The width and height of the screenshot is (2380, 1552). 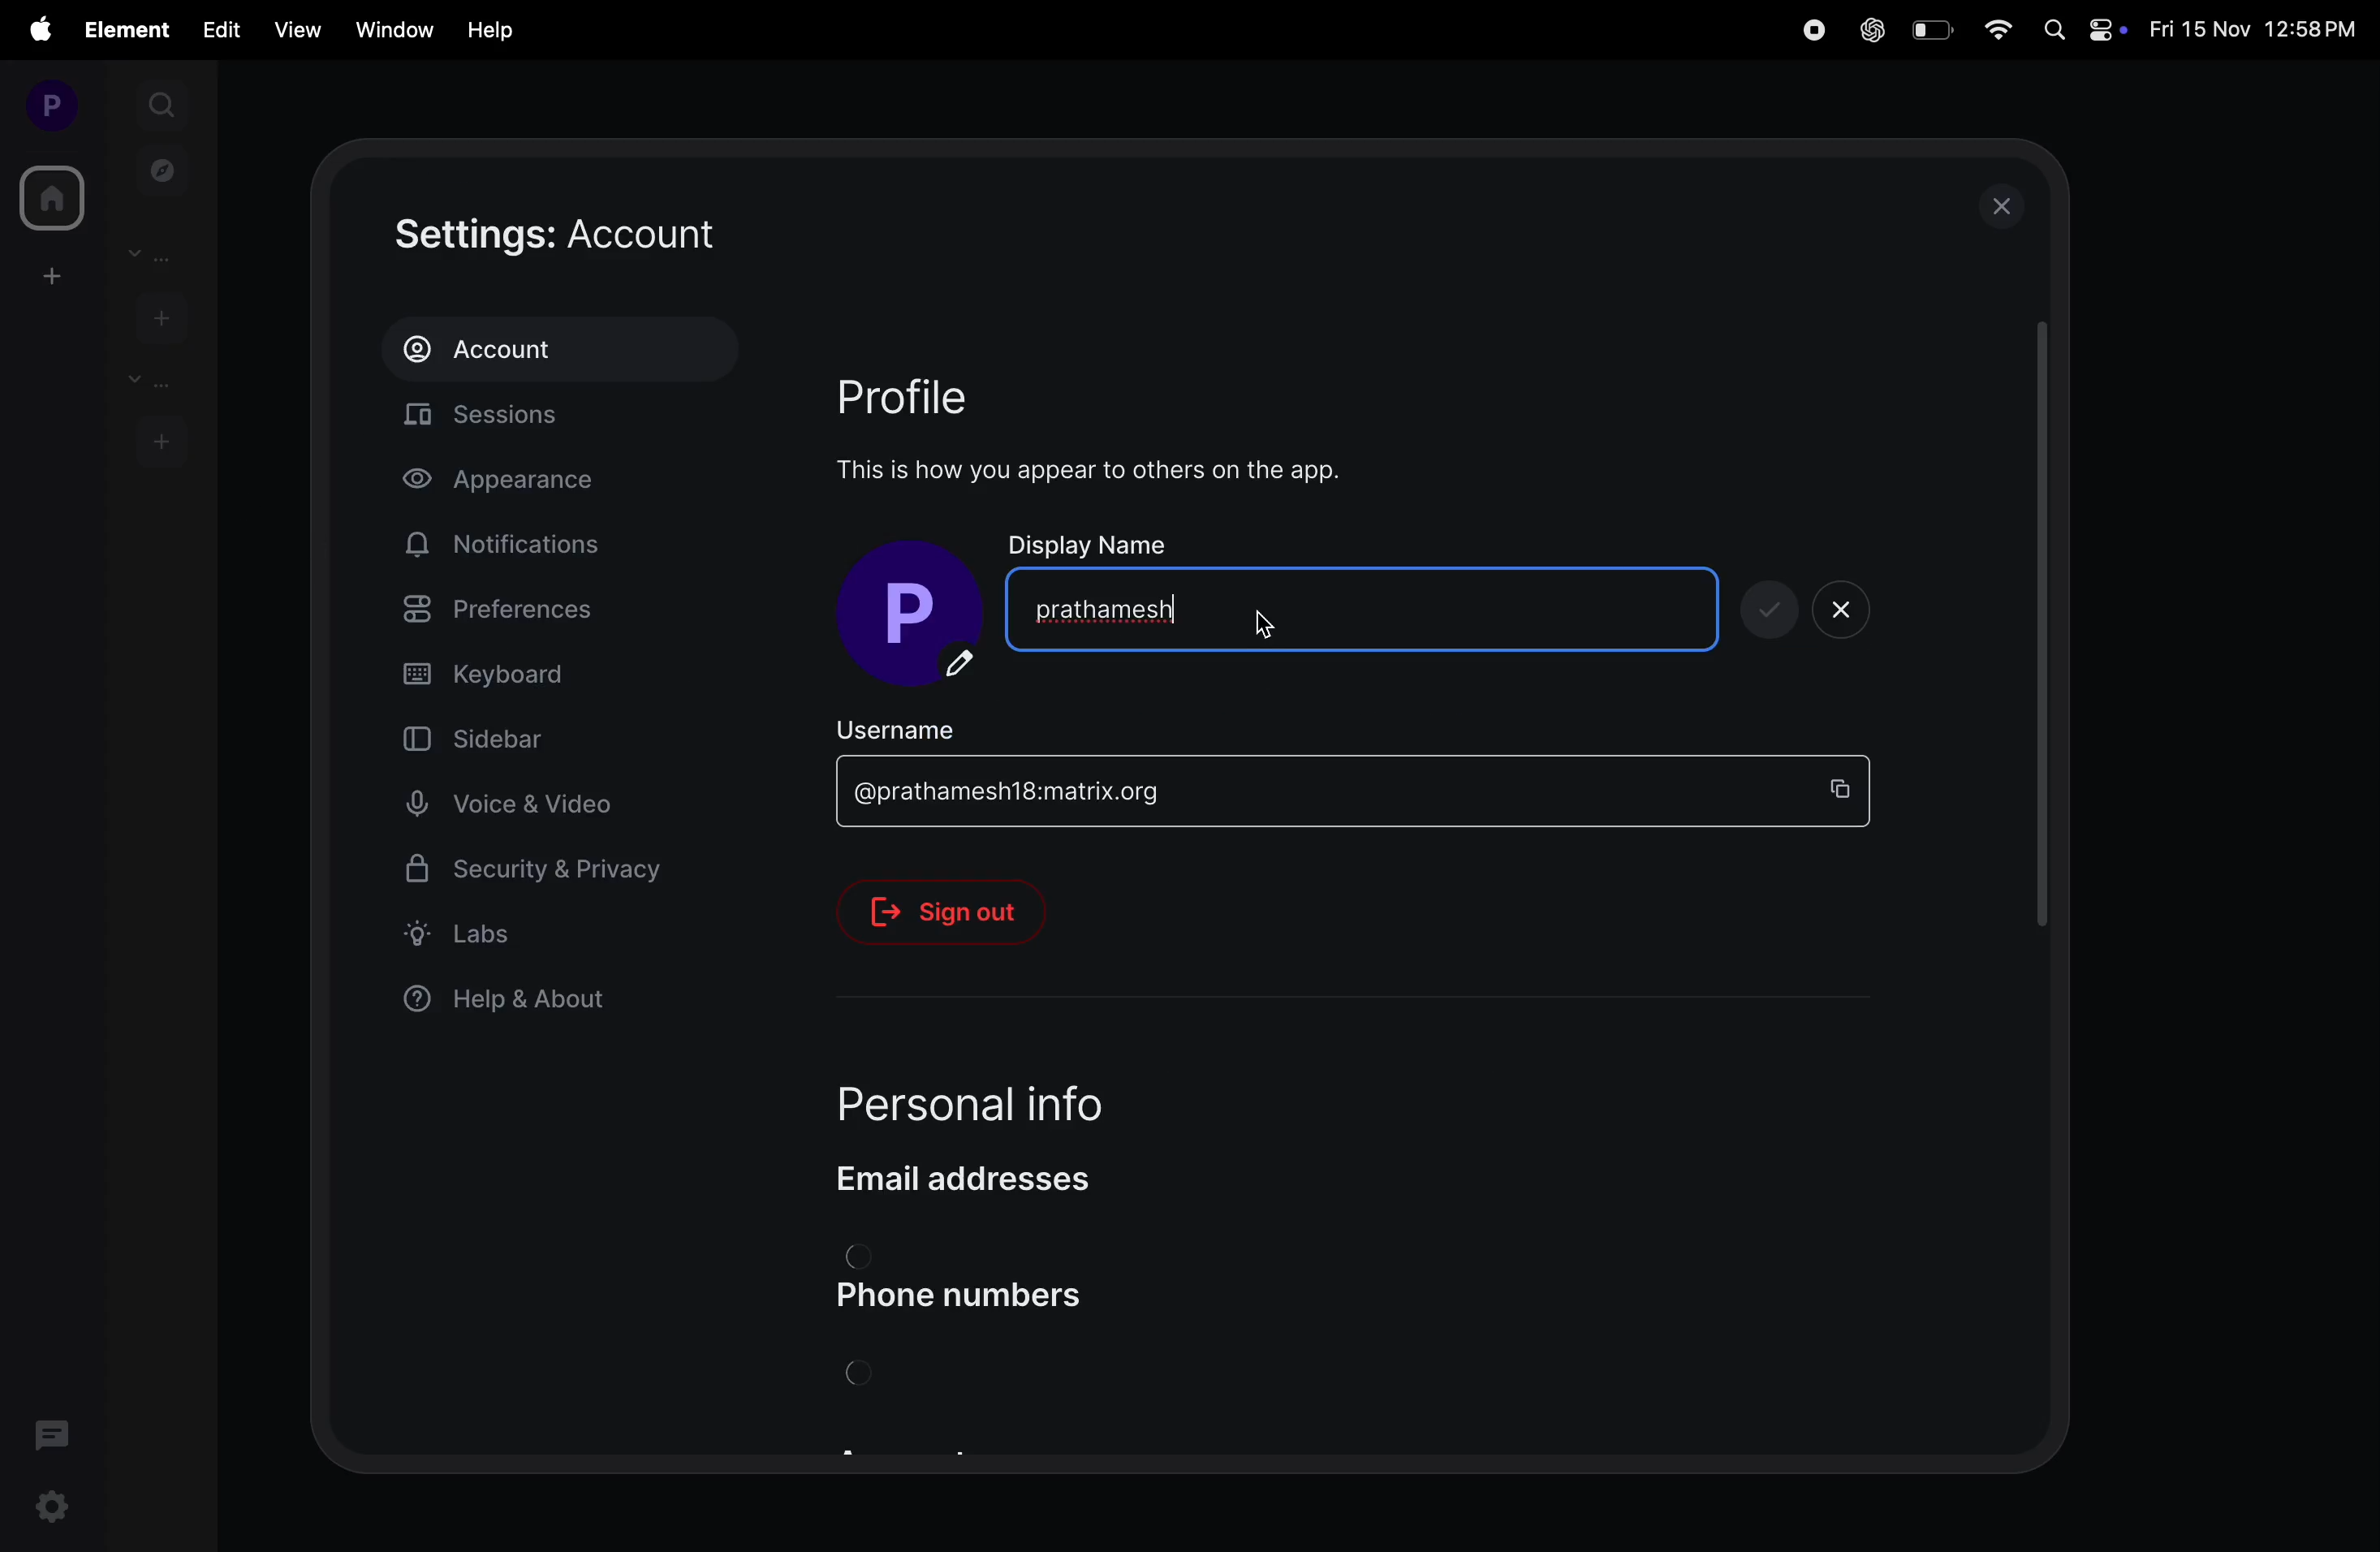 What do you see at coordinates (1109, 470) in the screenshot?
I see `this is how you appear on other app` at bounding box center [1109, 470].